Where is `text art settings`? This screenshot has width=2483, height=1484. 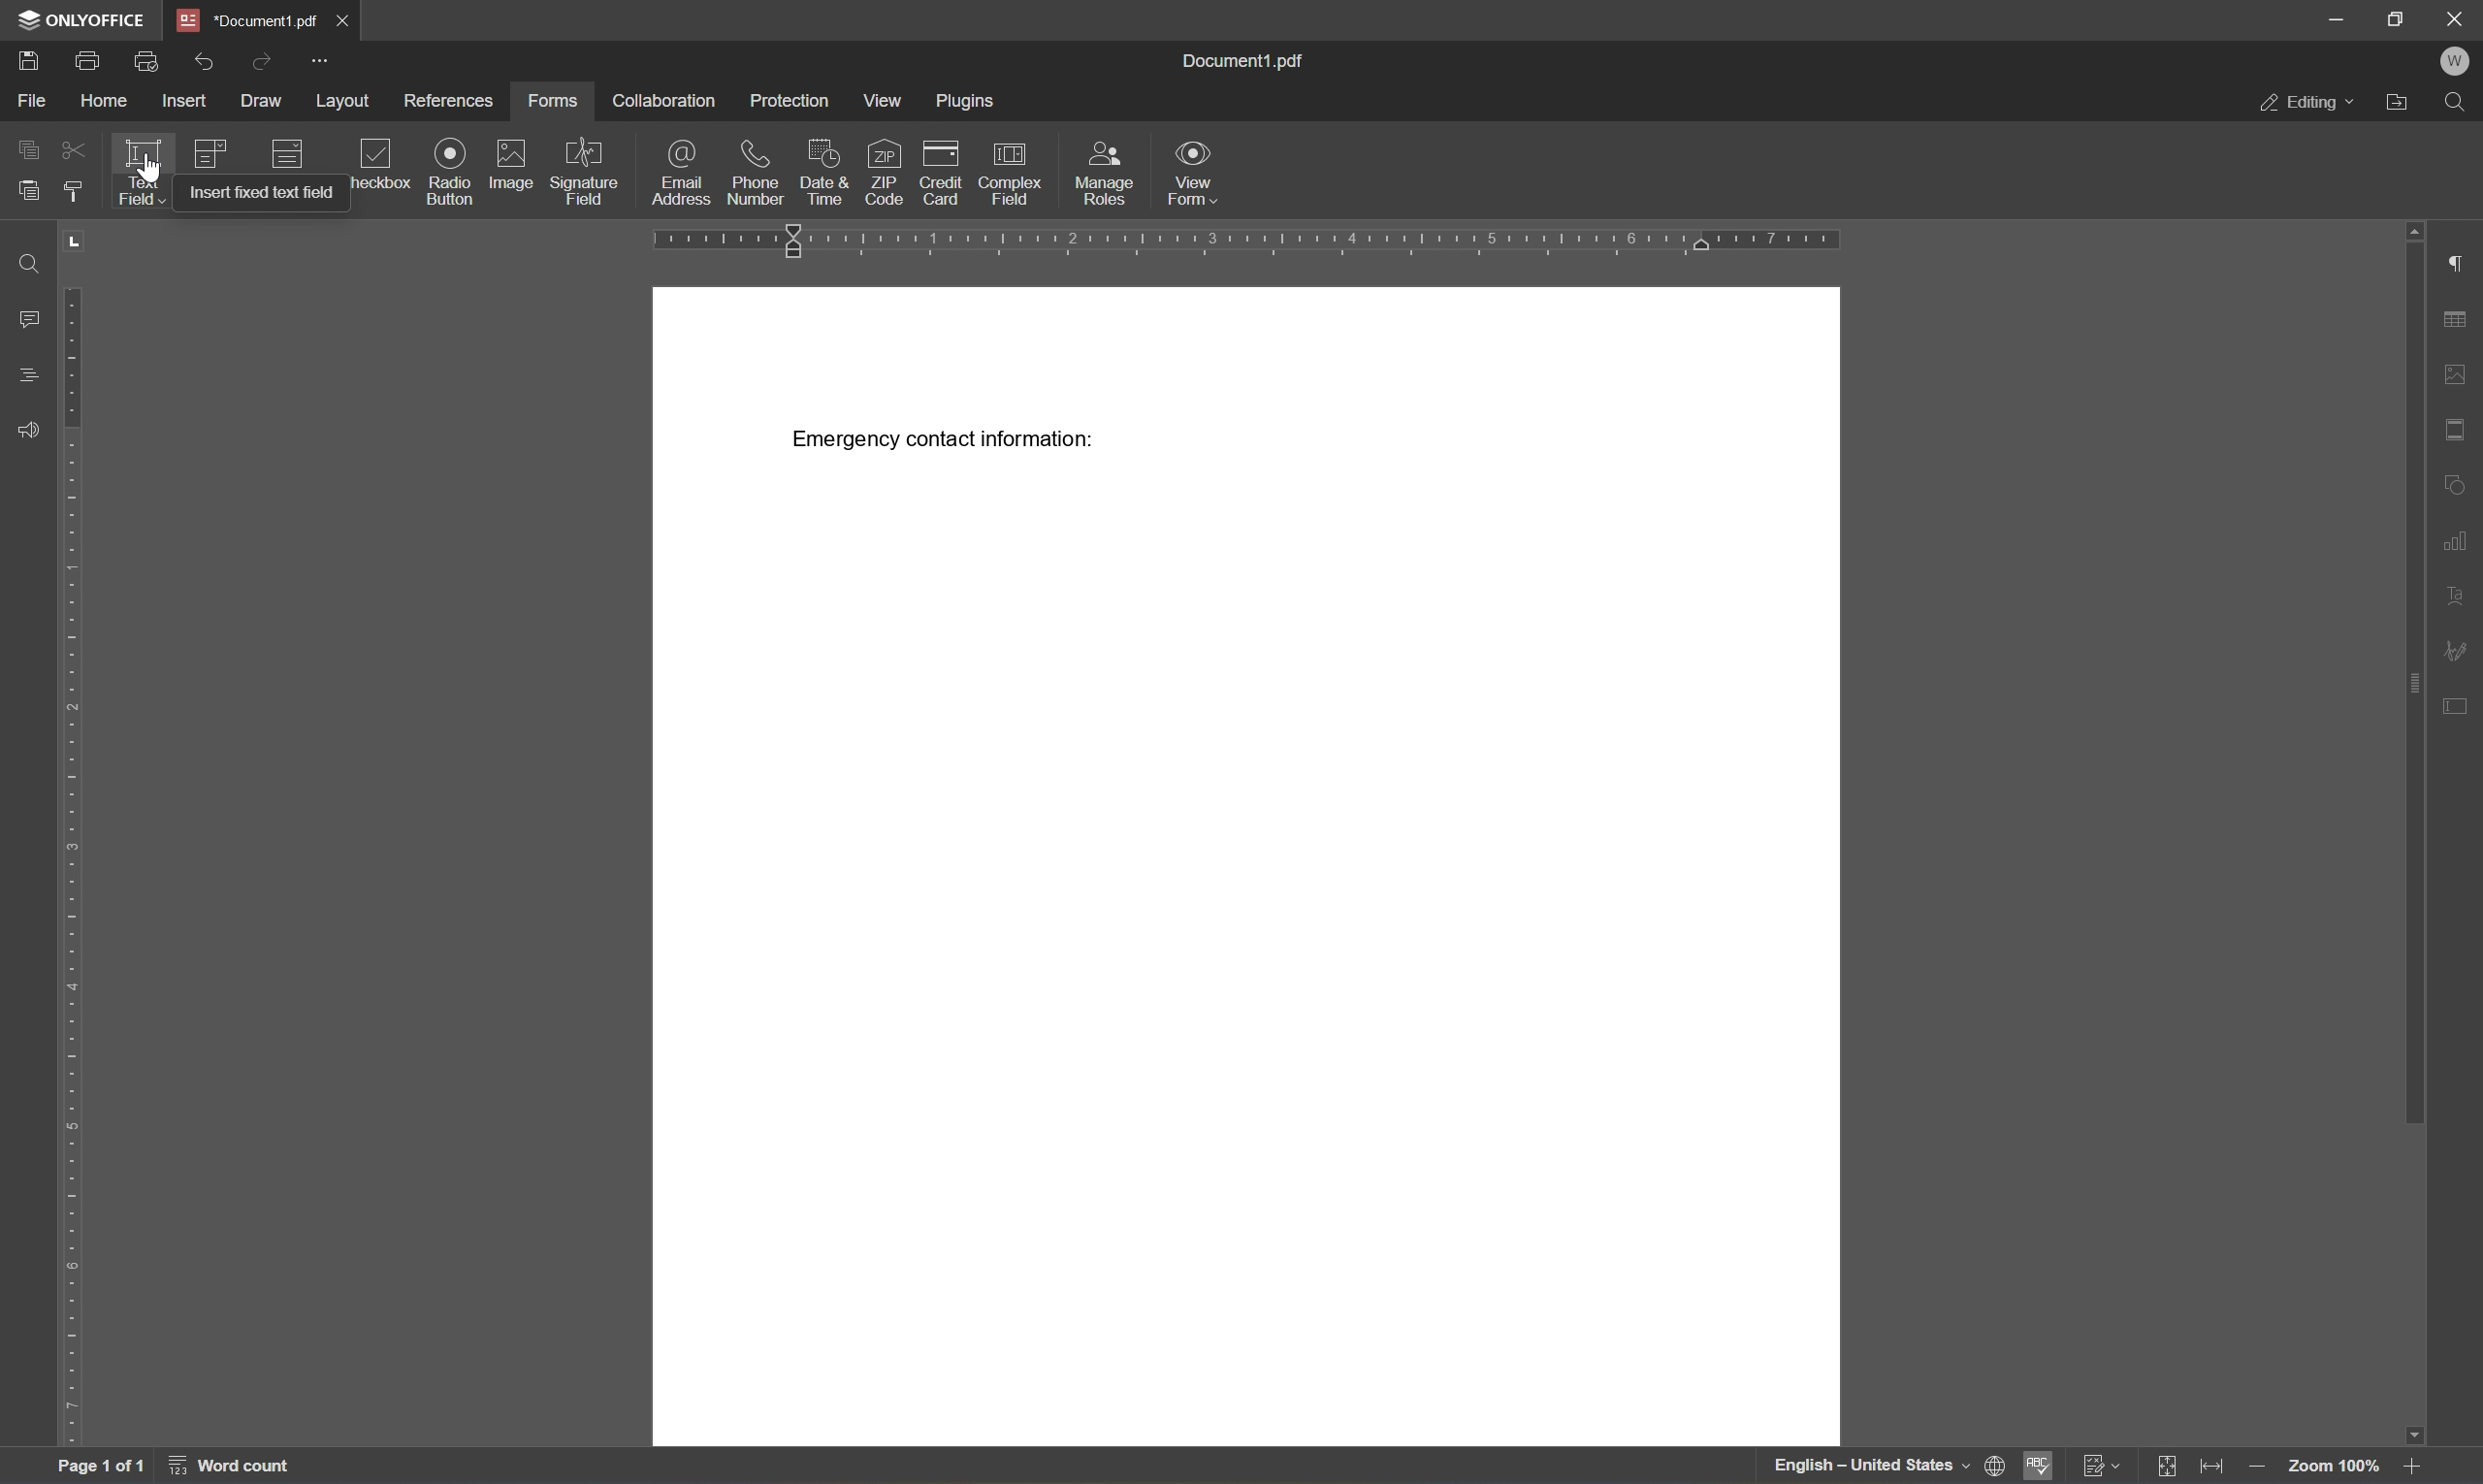
text art settings is located at coordinates (2459, 596).